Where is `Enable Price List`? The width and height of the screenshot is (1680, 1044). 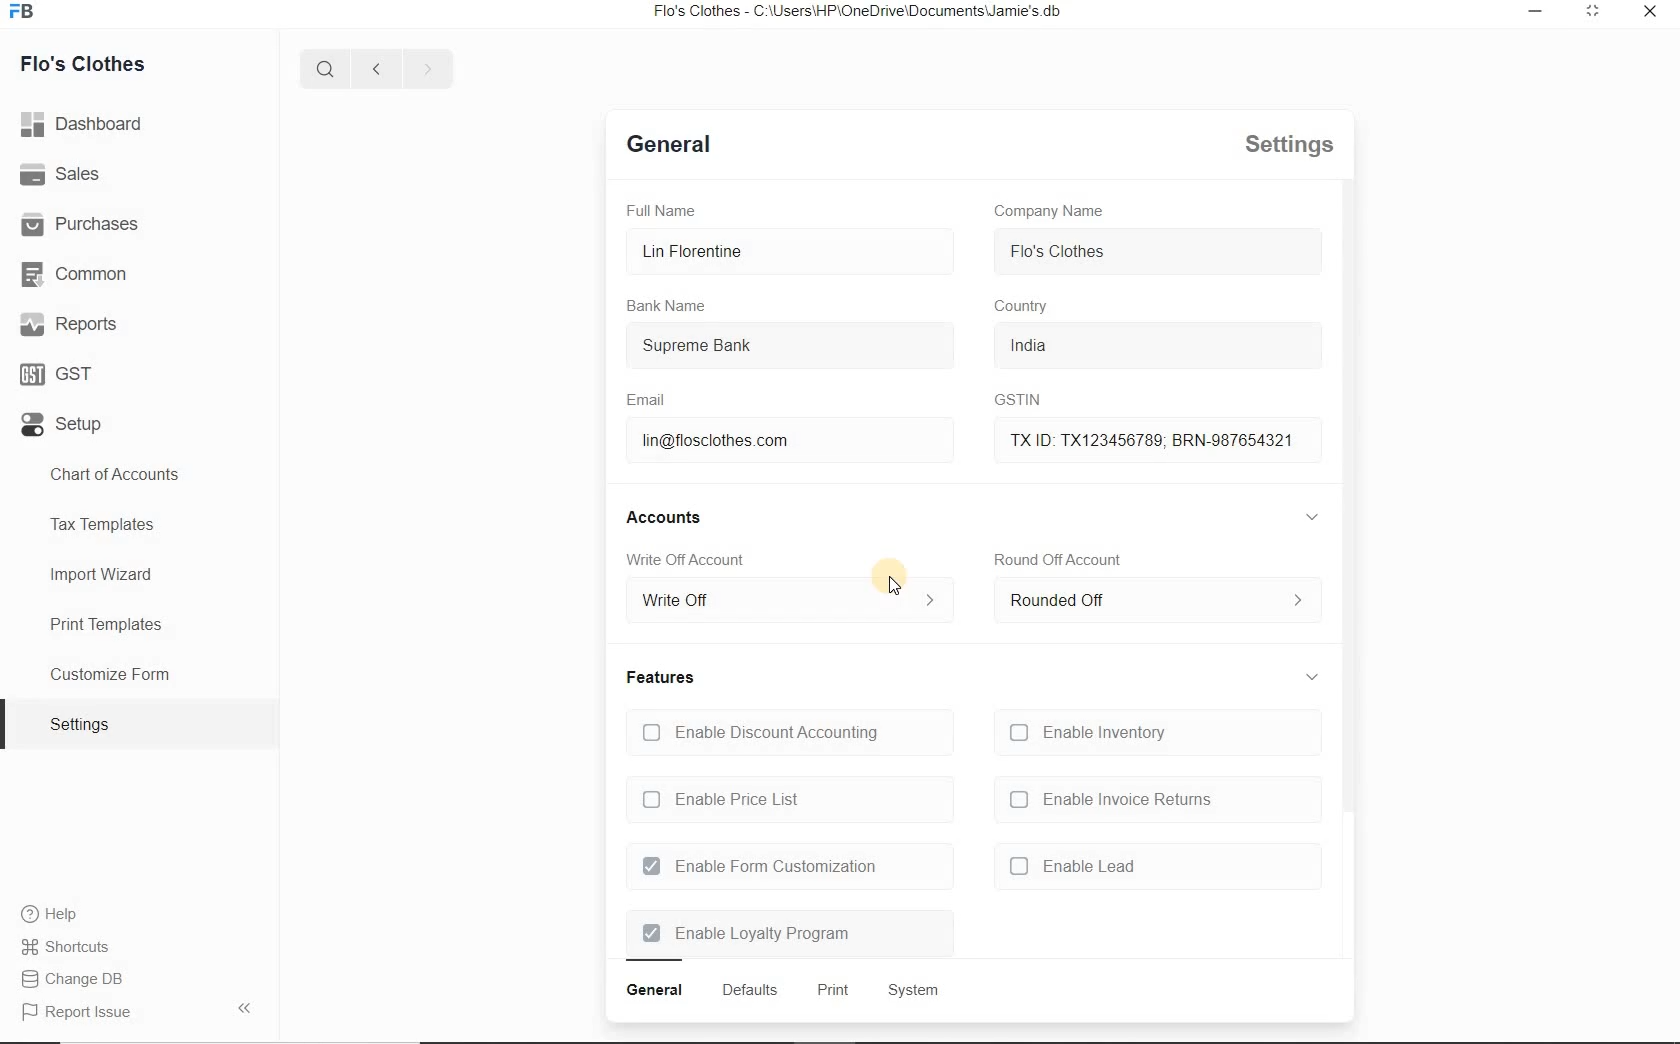 Enable Price List is located at coordinates (725, 801).